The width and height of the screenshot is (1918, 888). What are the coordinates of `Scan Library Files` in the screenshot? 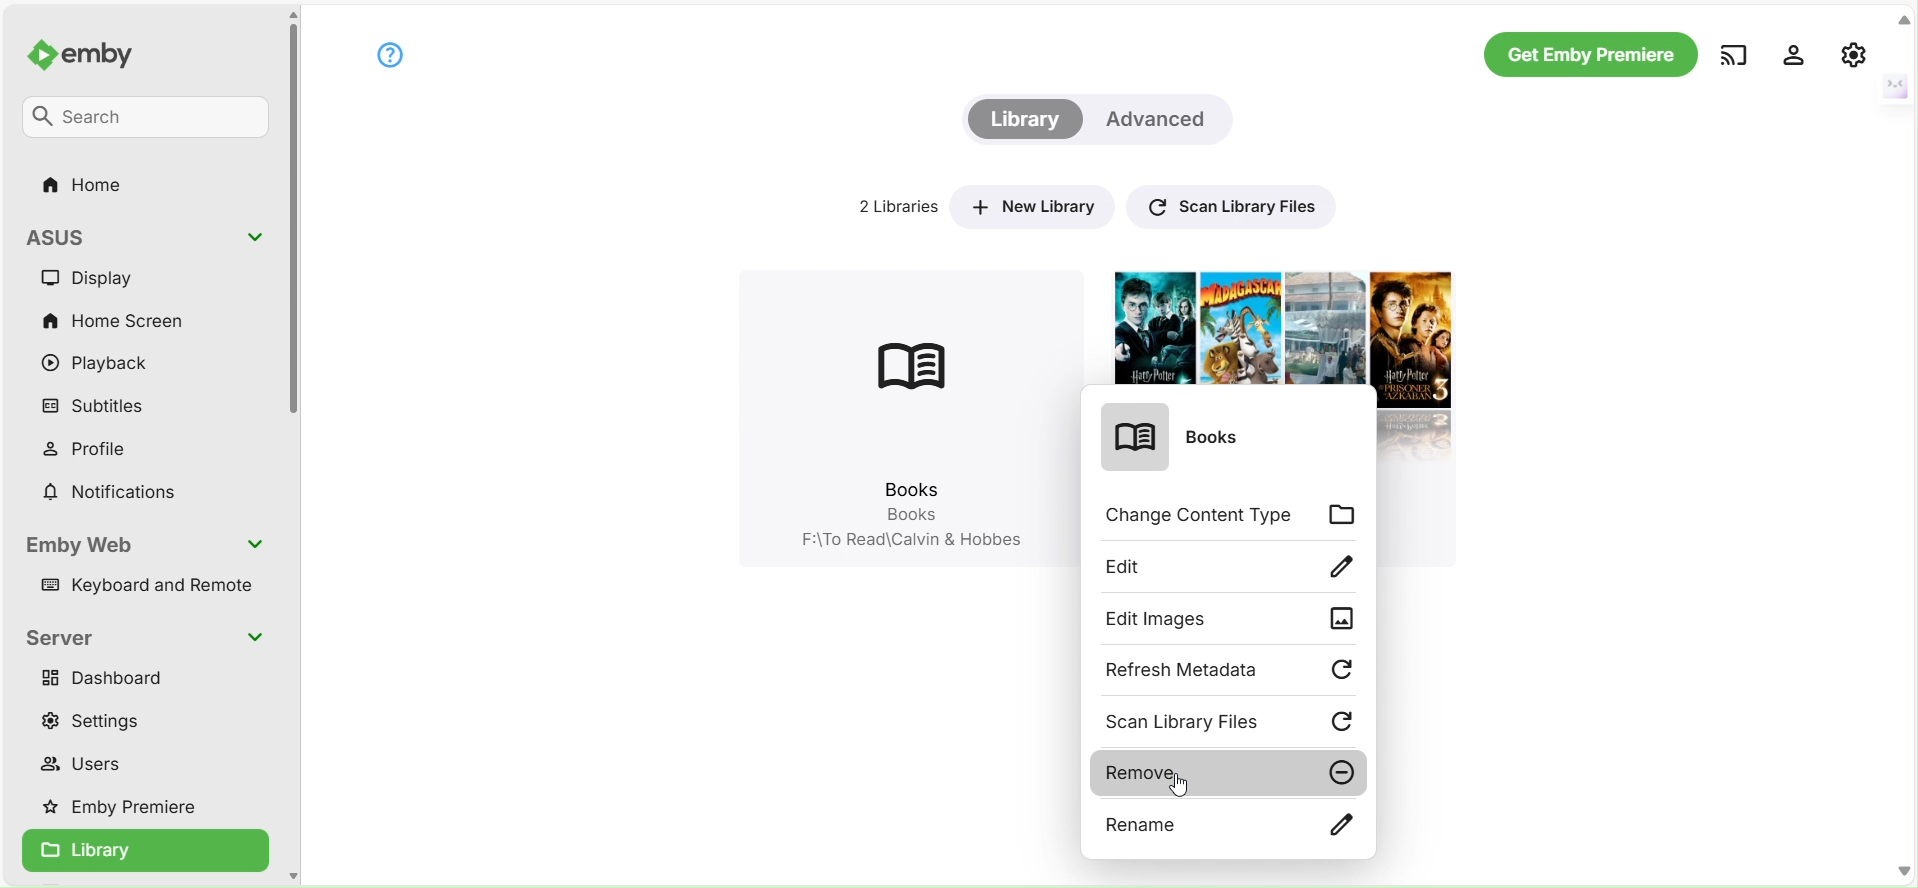 It's located at (1228, 204).